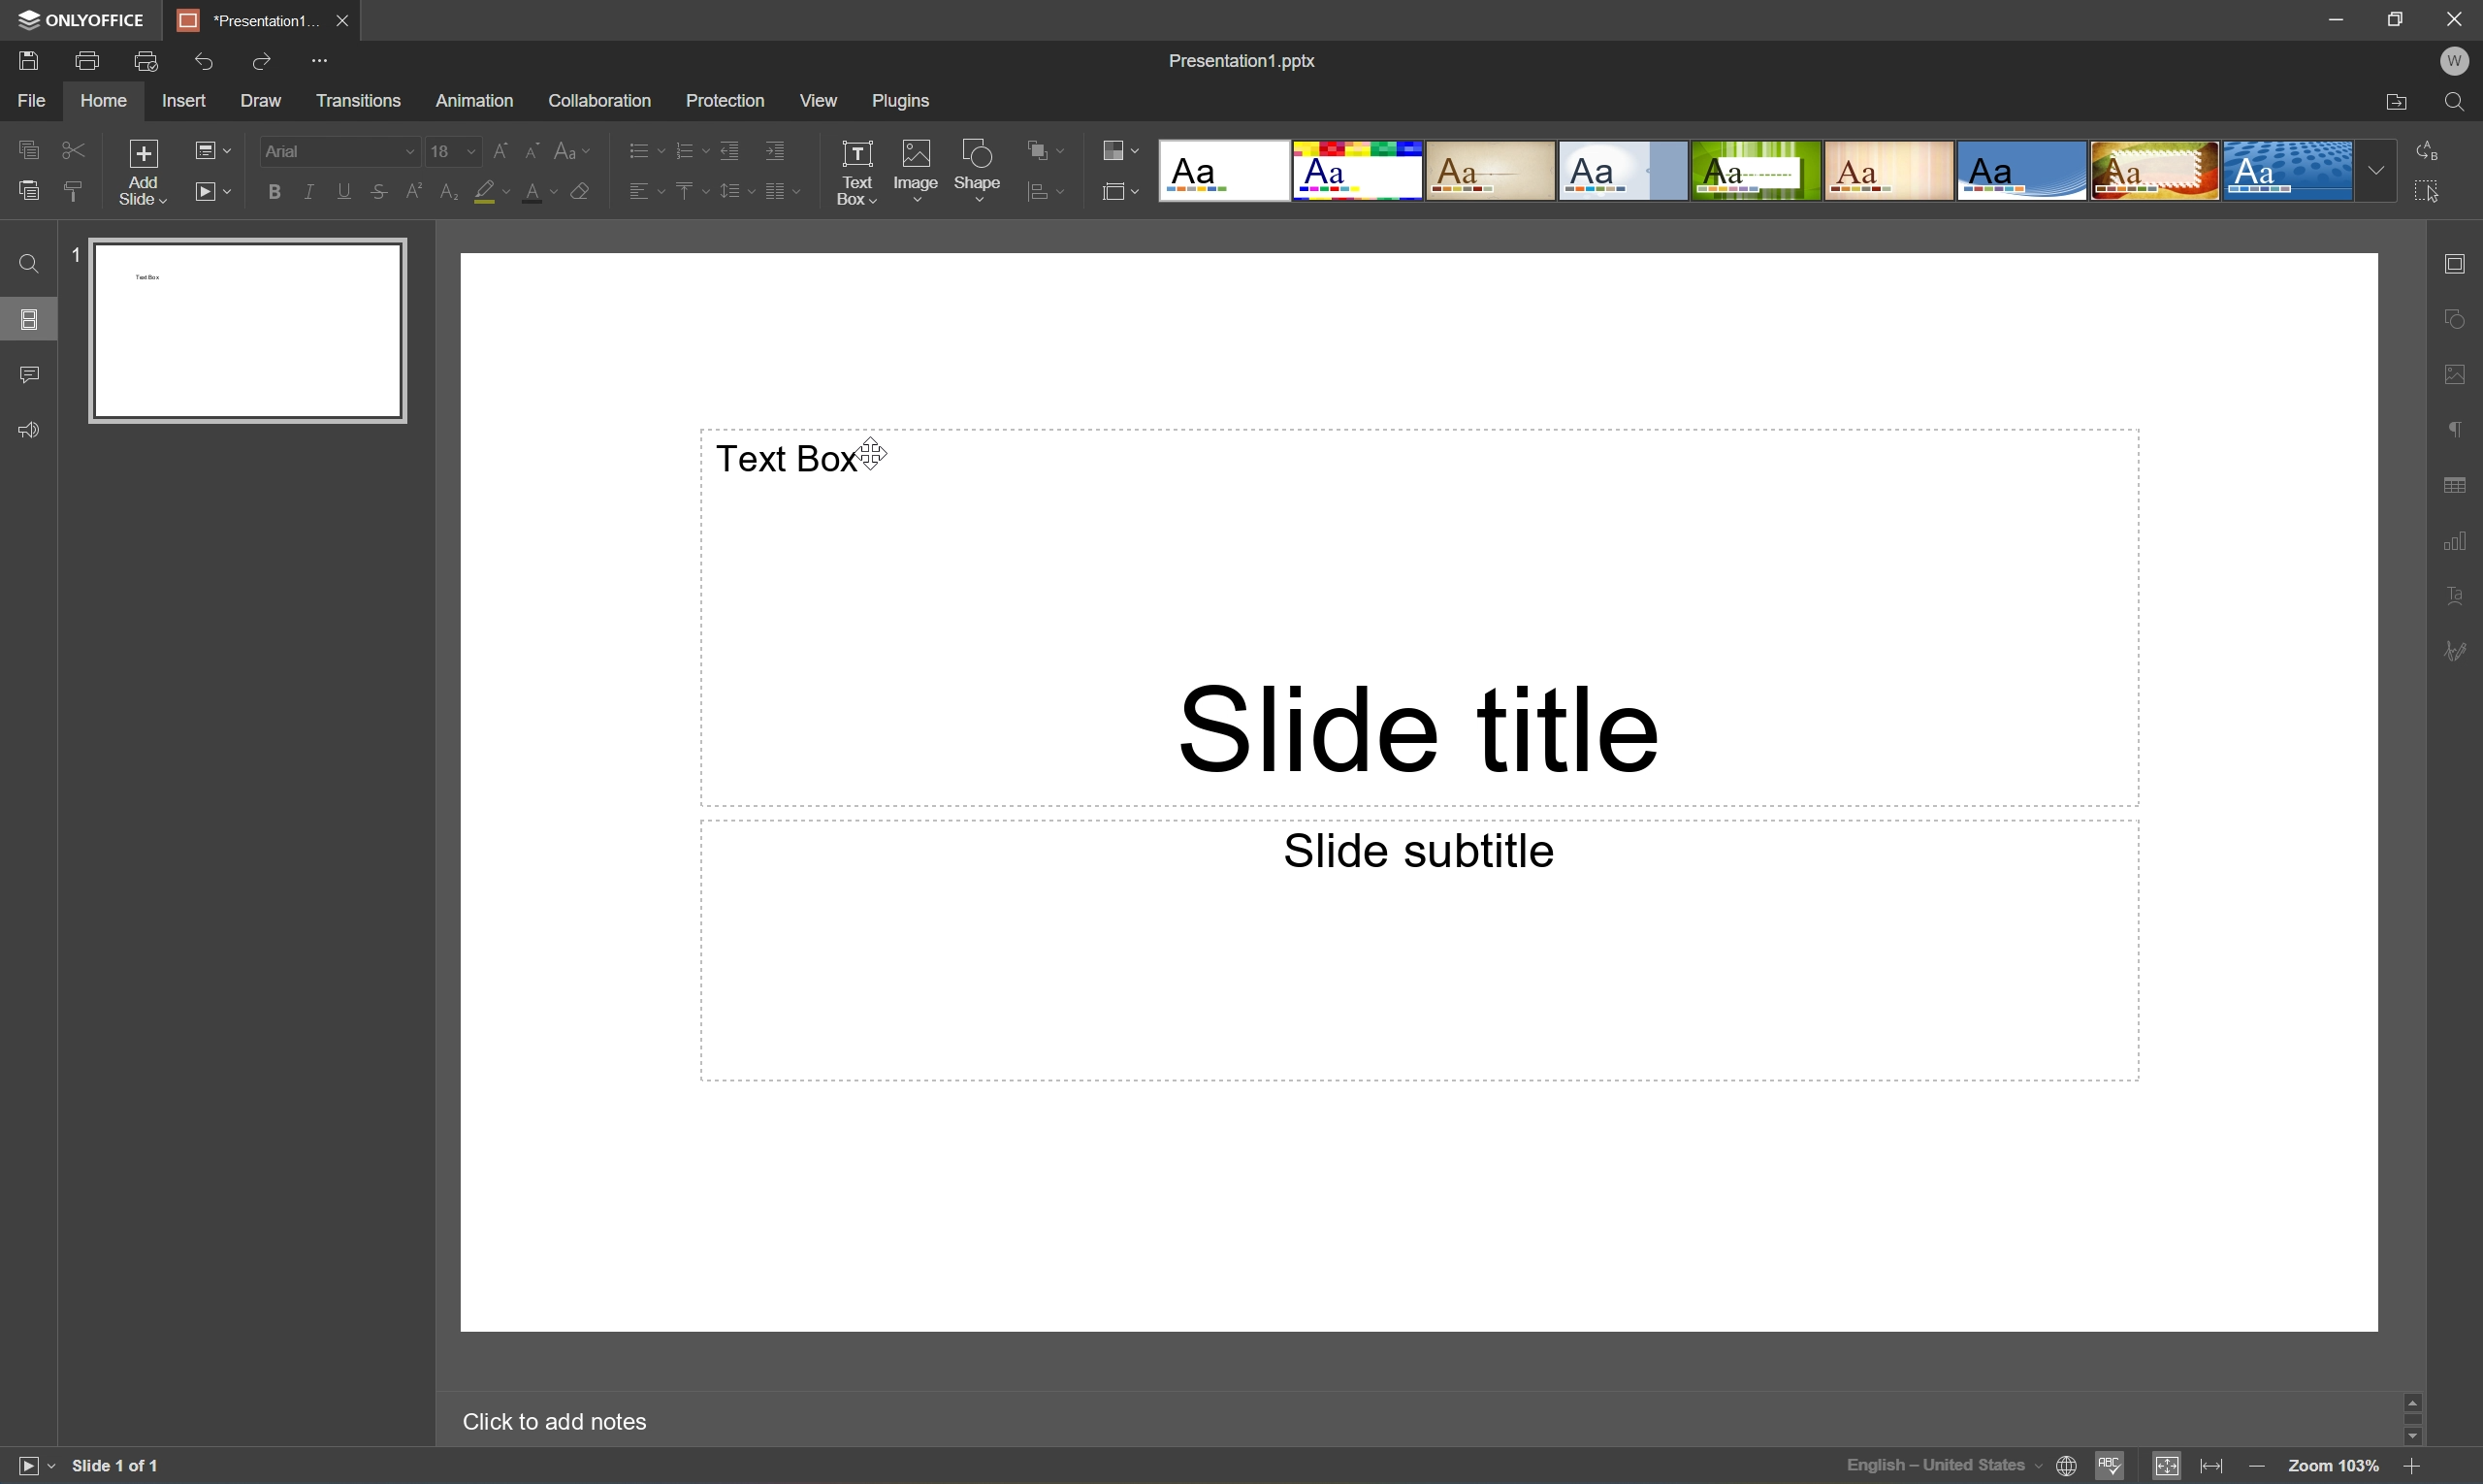 The width and height of the screenshot is (2483, 1484). I want to click on Increase indent, so click(775, 151).